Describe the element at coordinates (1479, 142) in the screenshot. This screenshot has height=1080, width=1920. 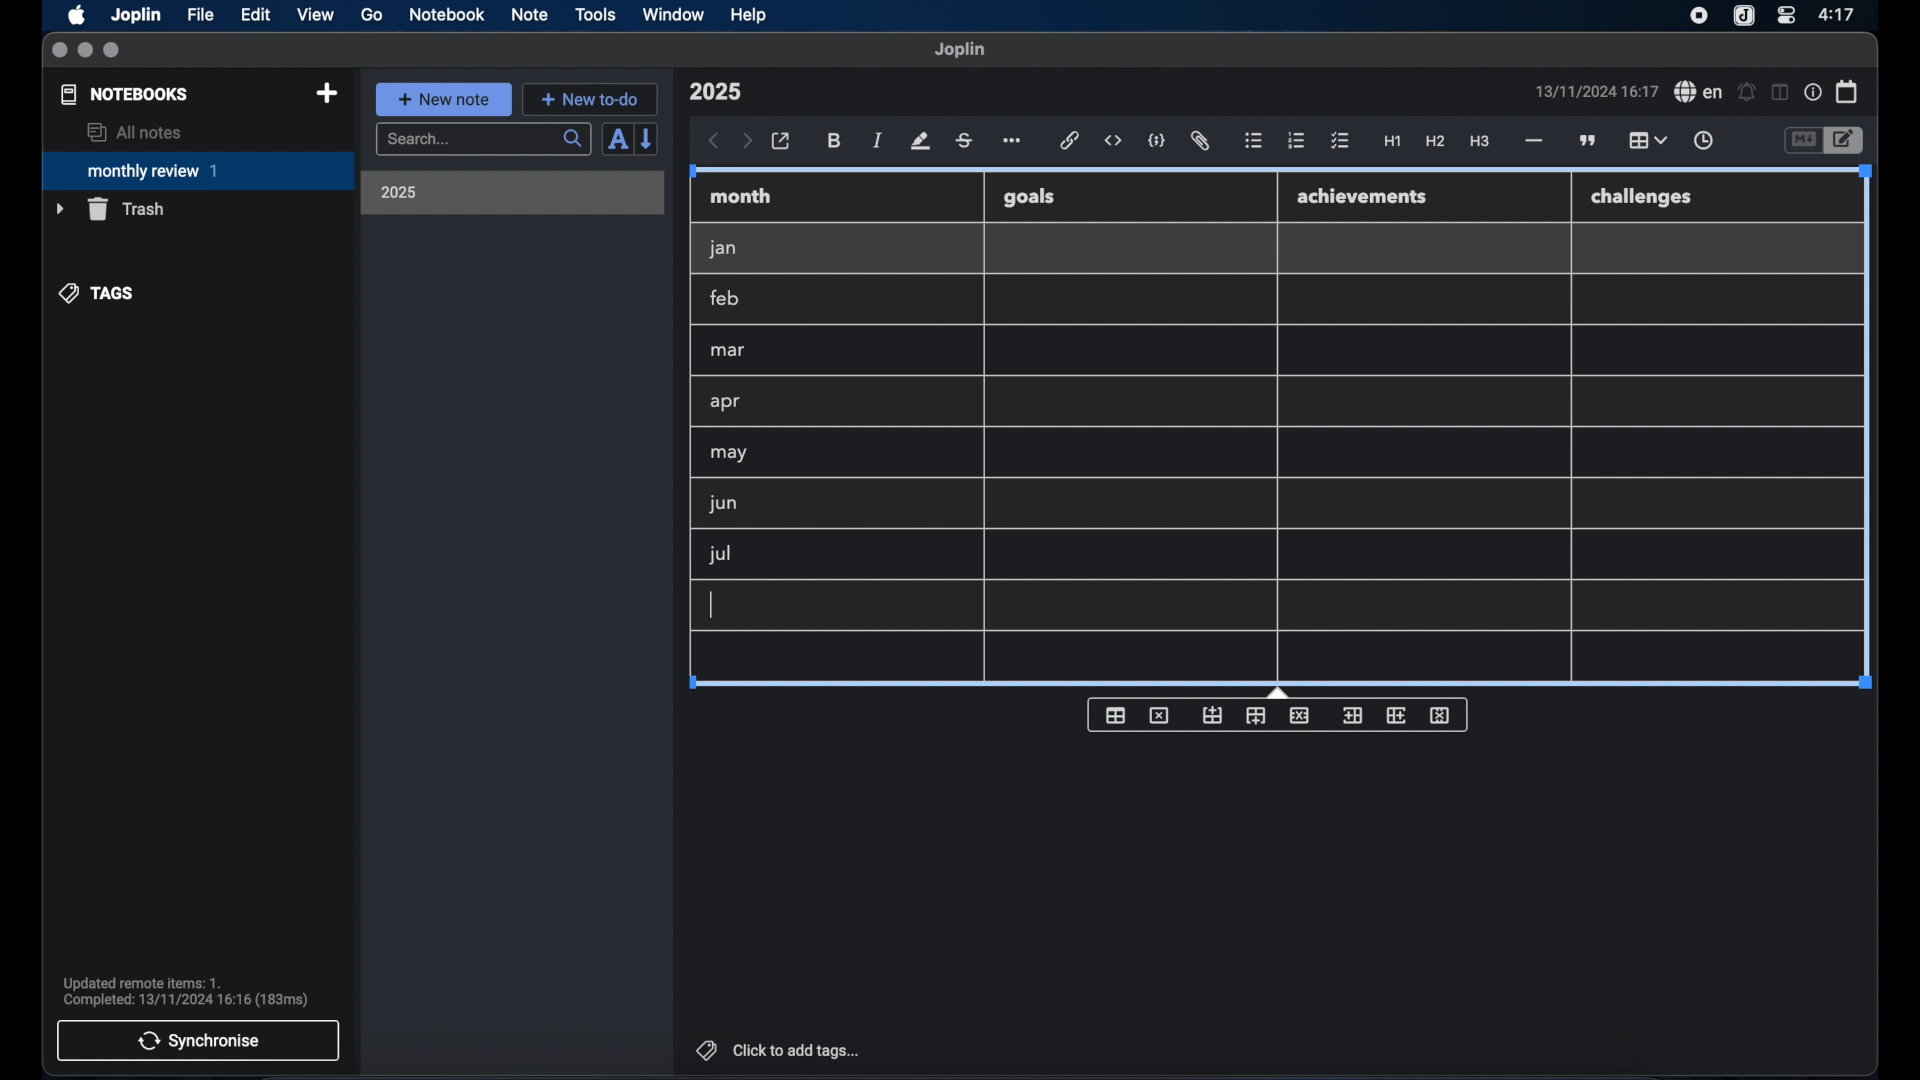
I see `heading 3` at that location.